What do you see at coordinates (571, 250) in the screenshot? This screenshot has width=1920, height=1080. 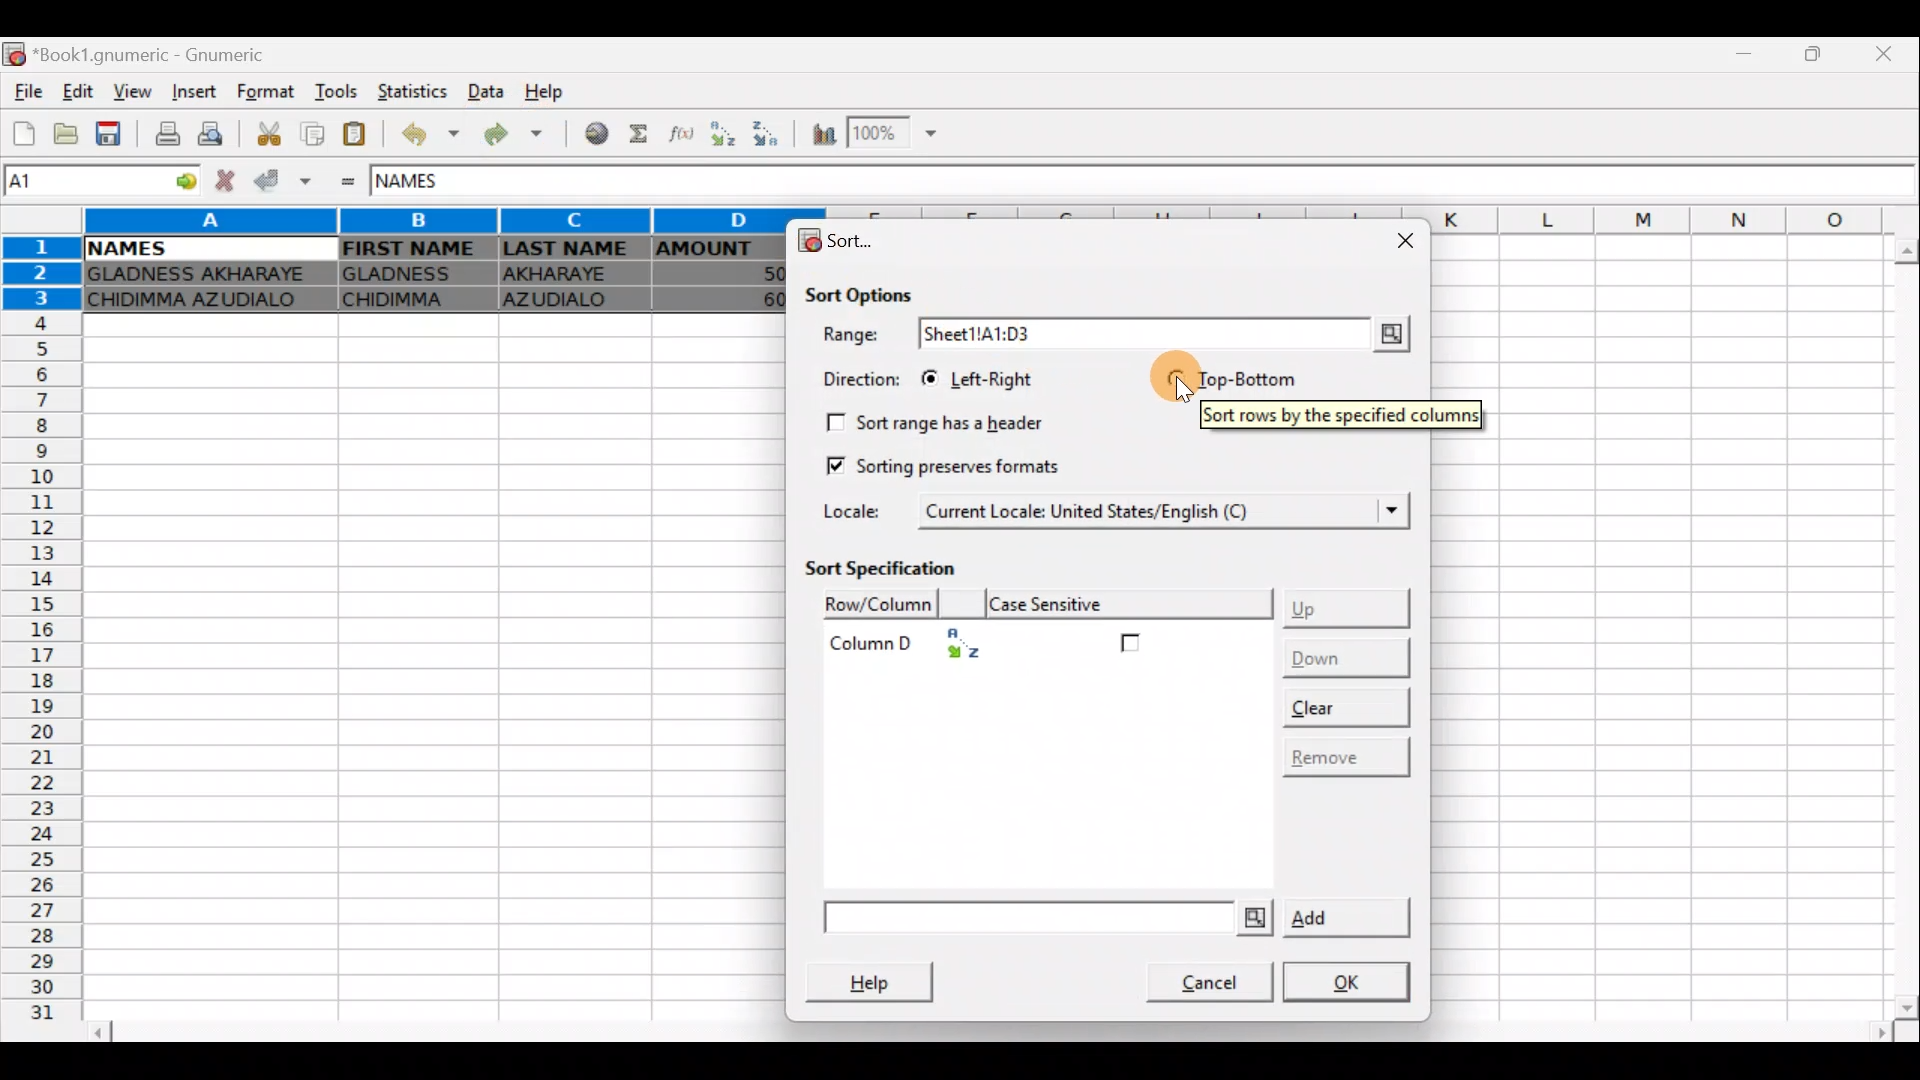 I see `LAST NAME` at bounding box center [571, 250].